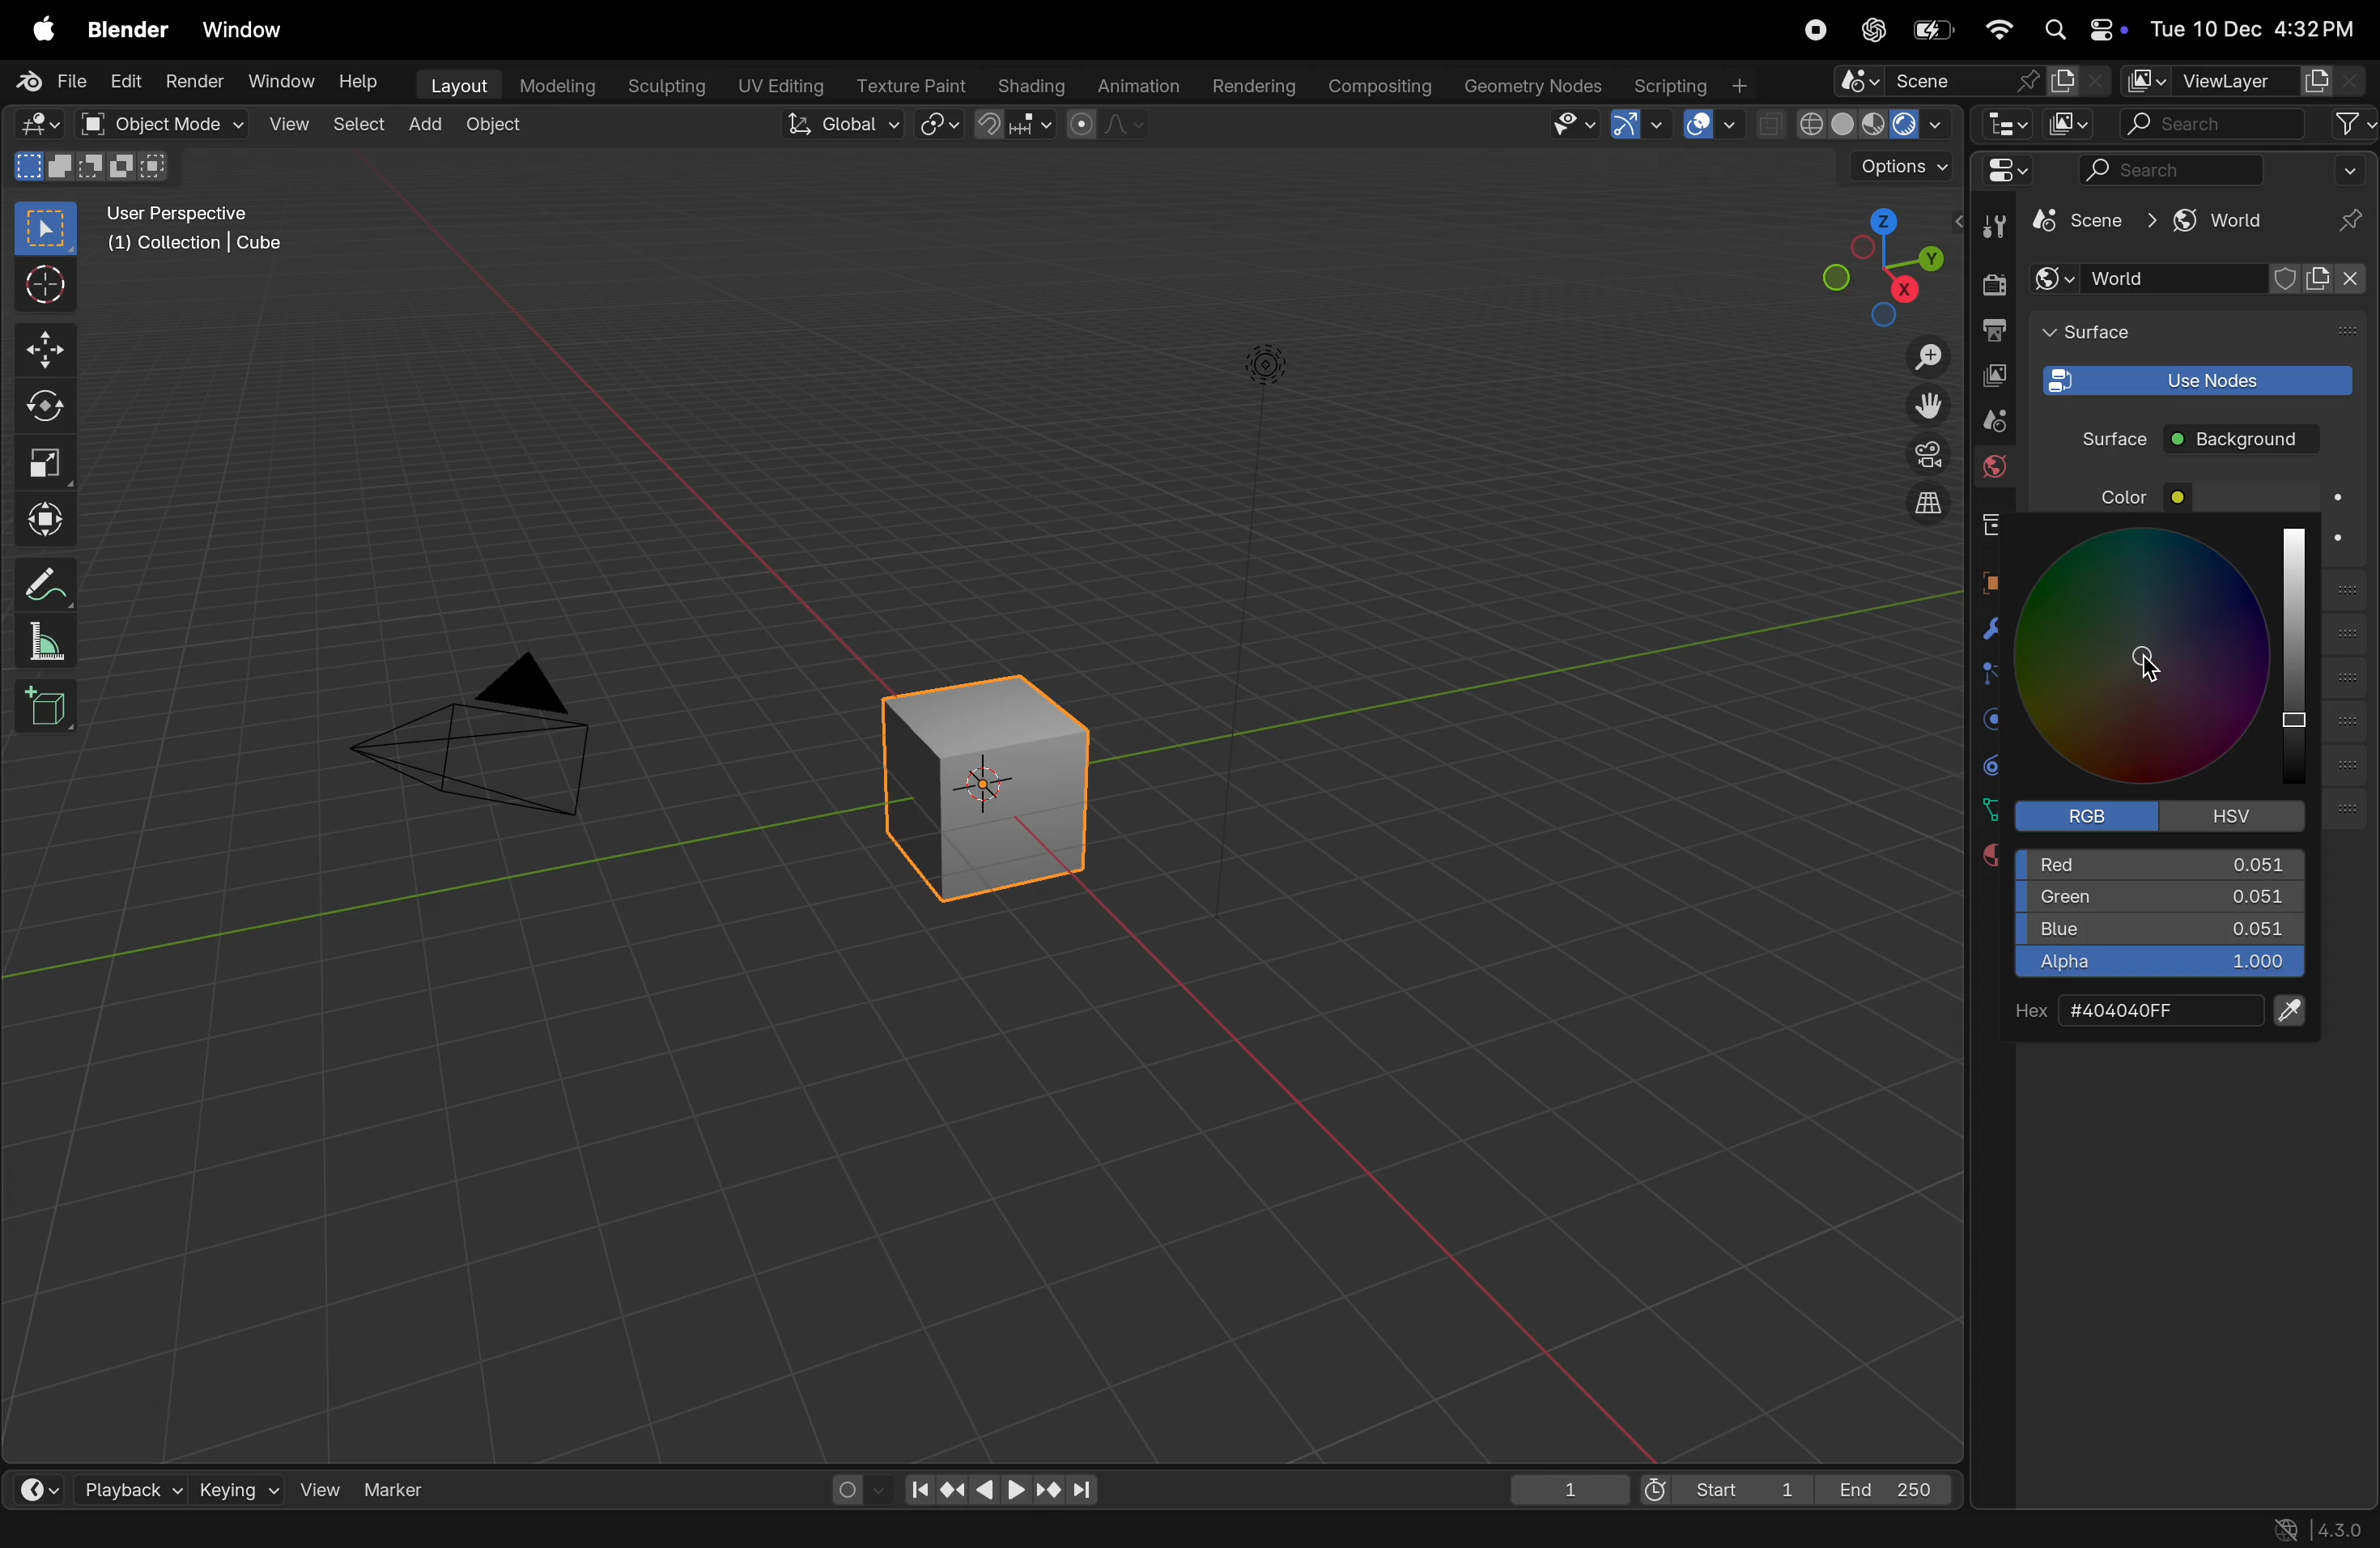 The width and height of the screenshot is (2380, 1548). What do you see at coordinates (250, 28) in the screenshot?
I see `Window` at bounding box center [250, 28].